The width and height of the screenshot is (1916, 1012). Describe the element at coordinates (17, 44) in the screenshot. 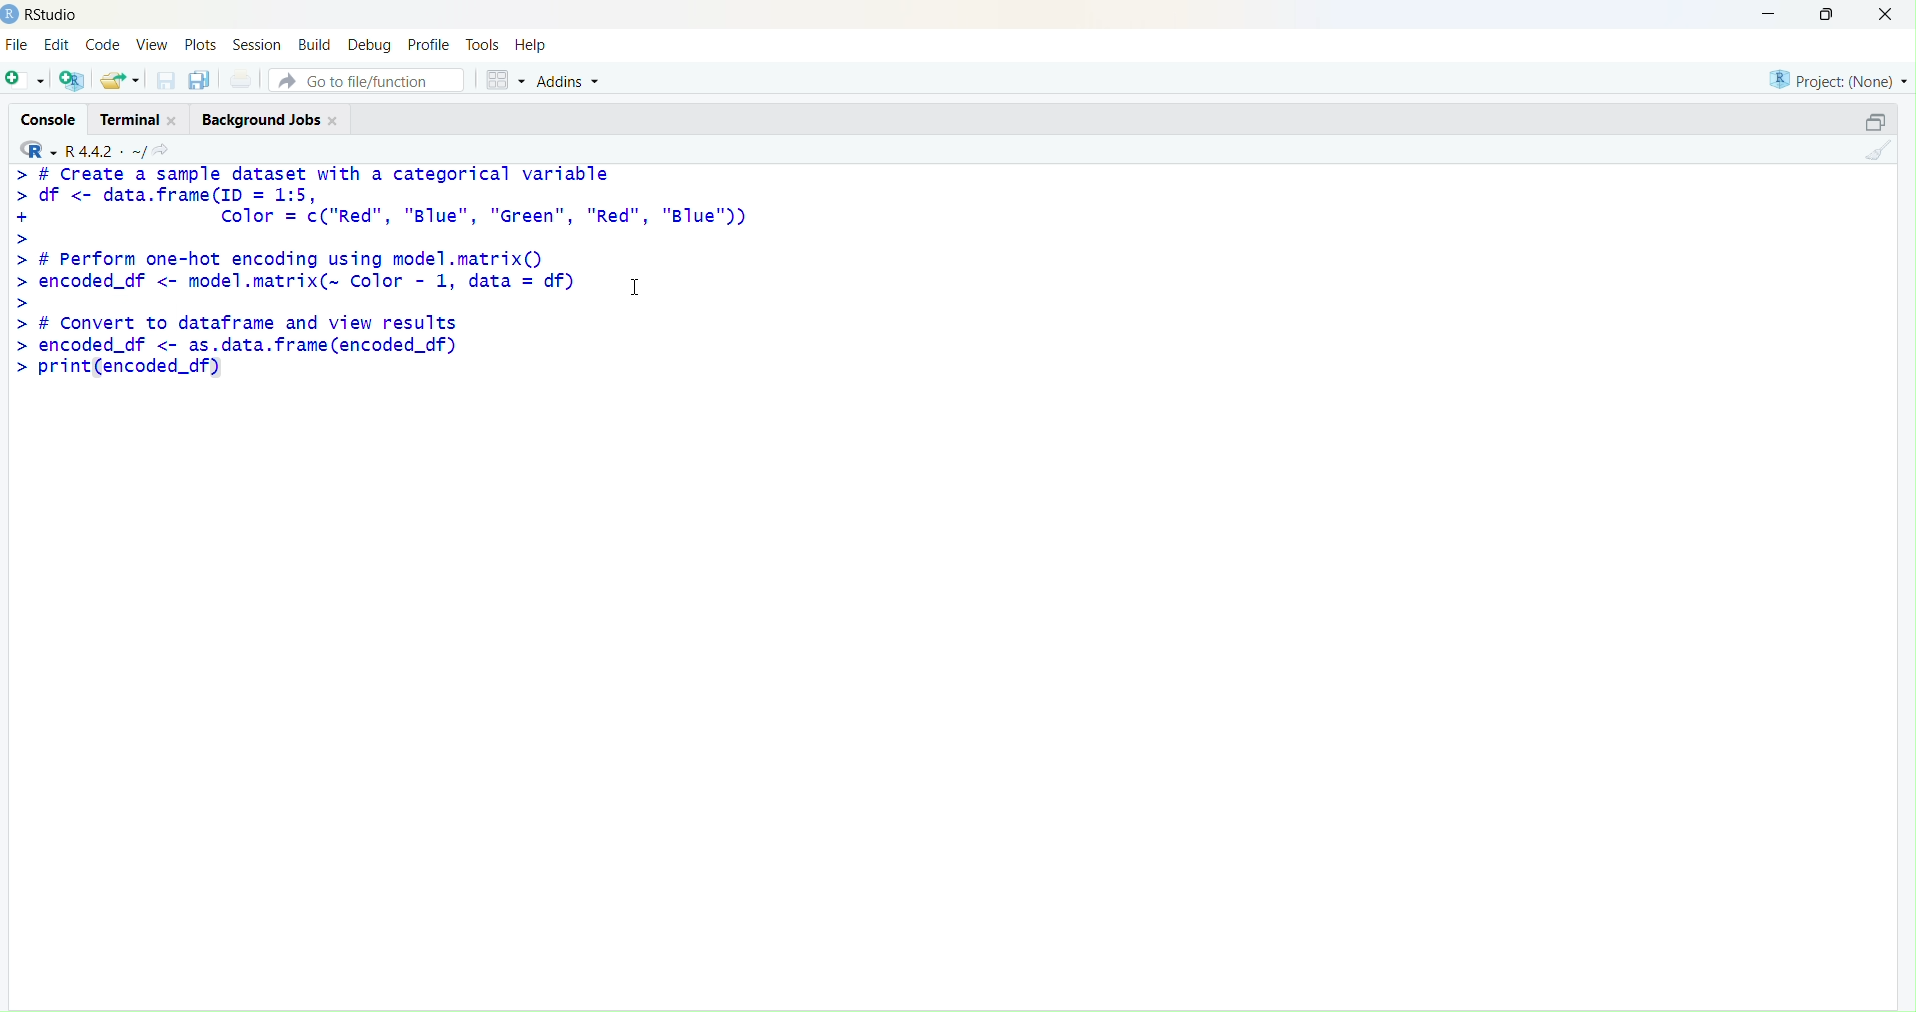

I see `file` at that location.